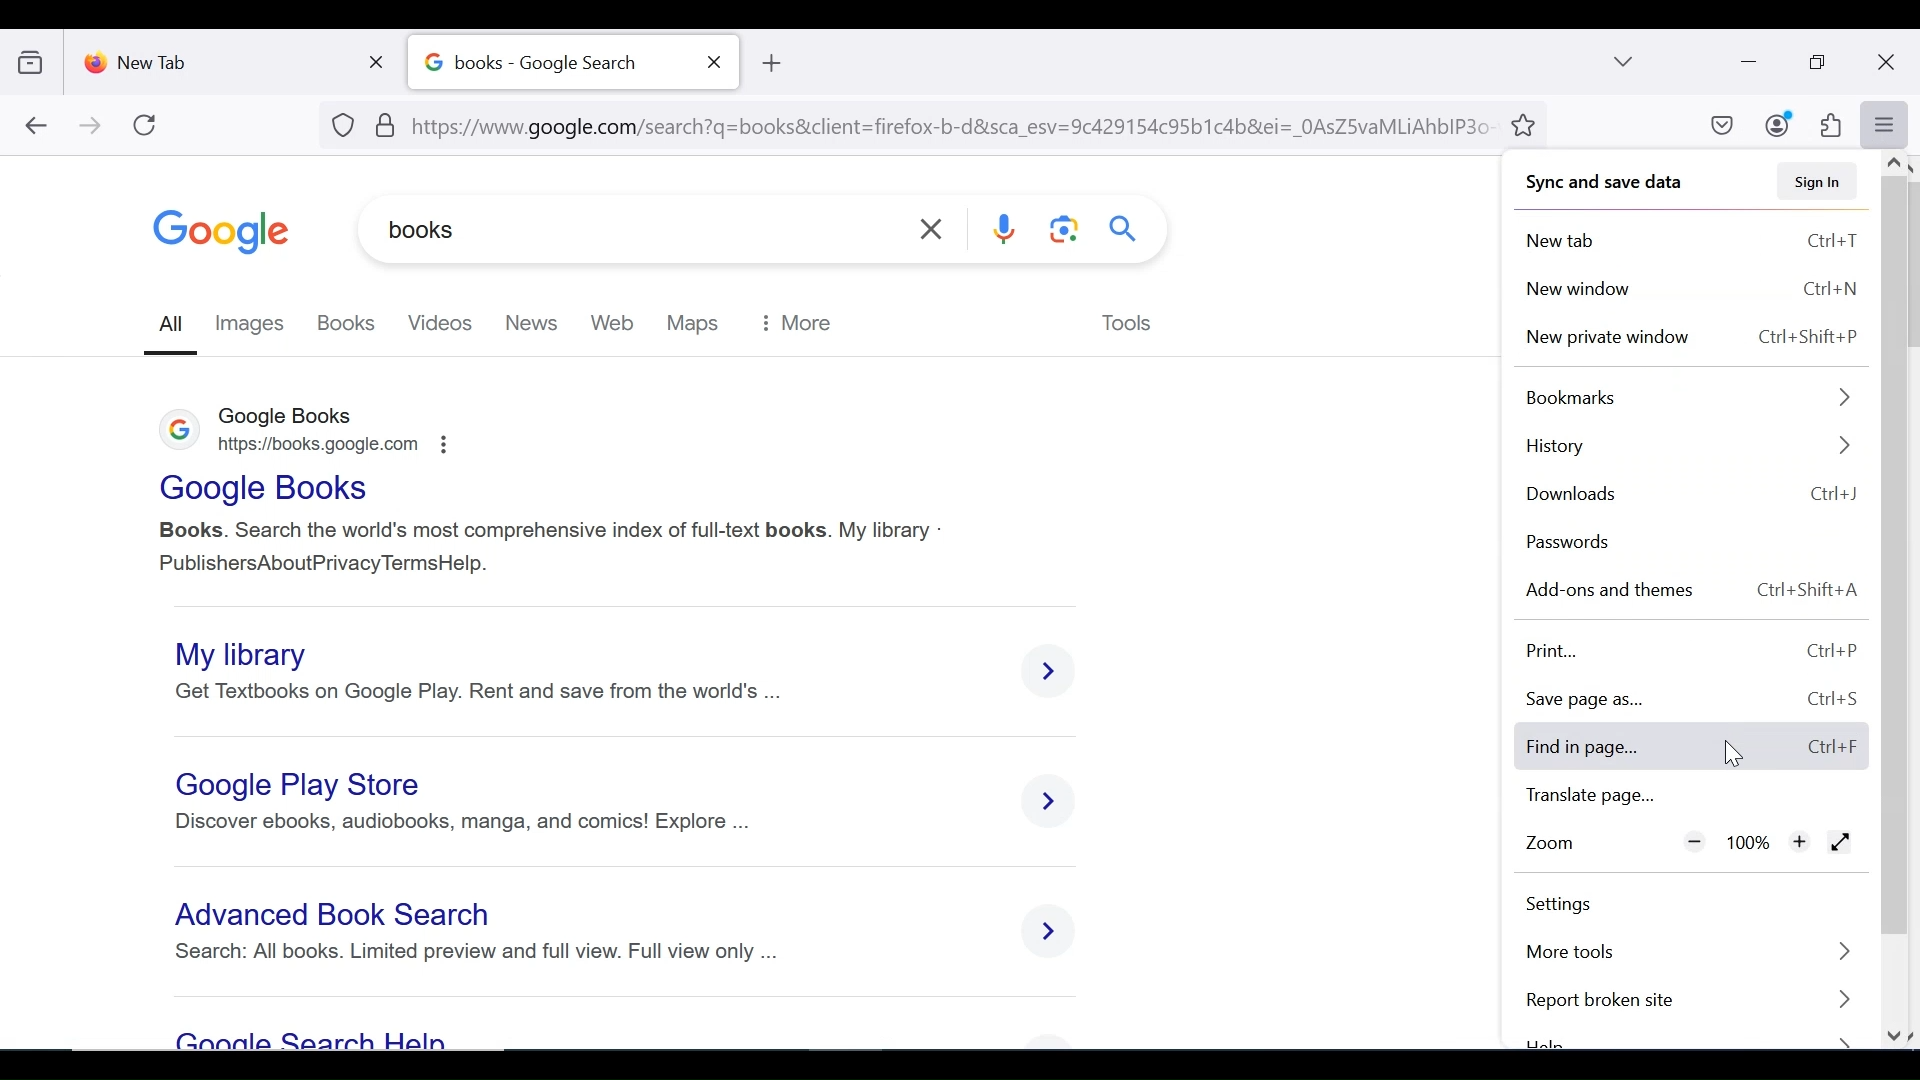 This screenshot has height=1080, width=1920. Describe the element at coordinates (1692, 747) in the screenshot. I see `print` at that location.